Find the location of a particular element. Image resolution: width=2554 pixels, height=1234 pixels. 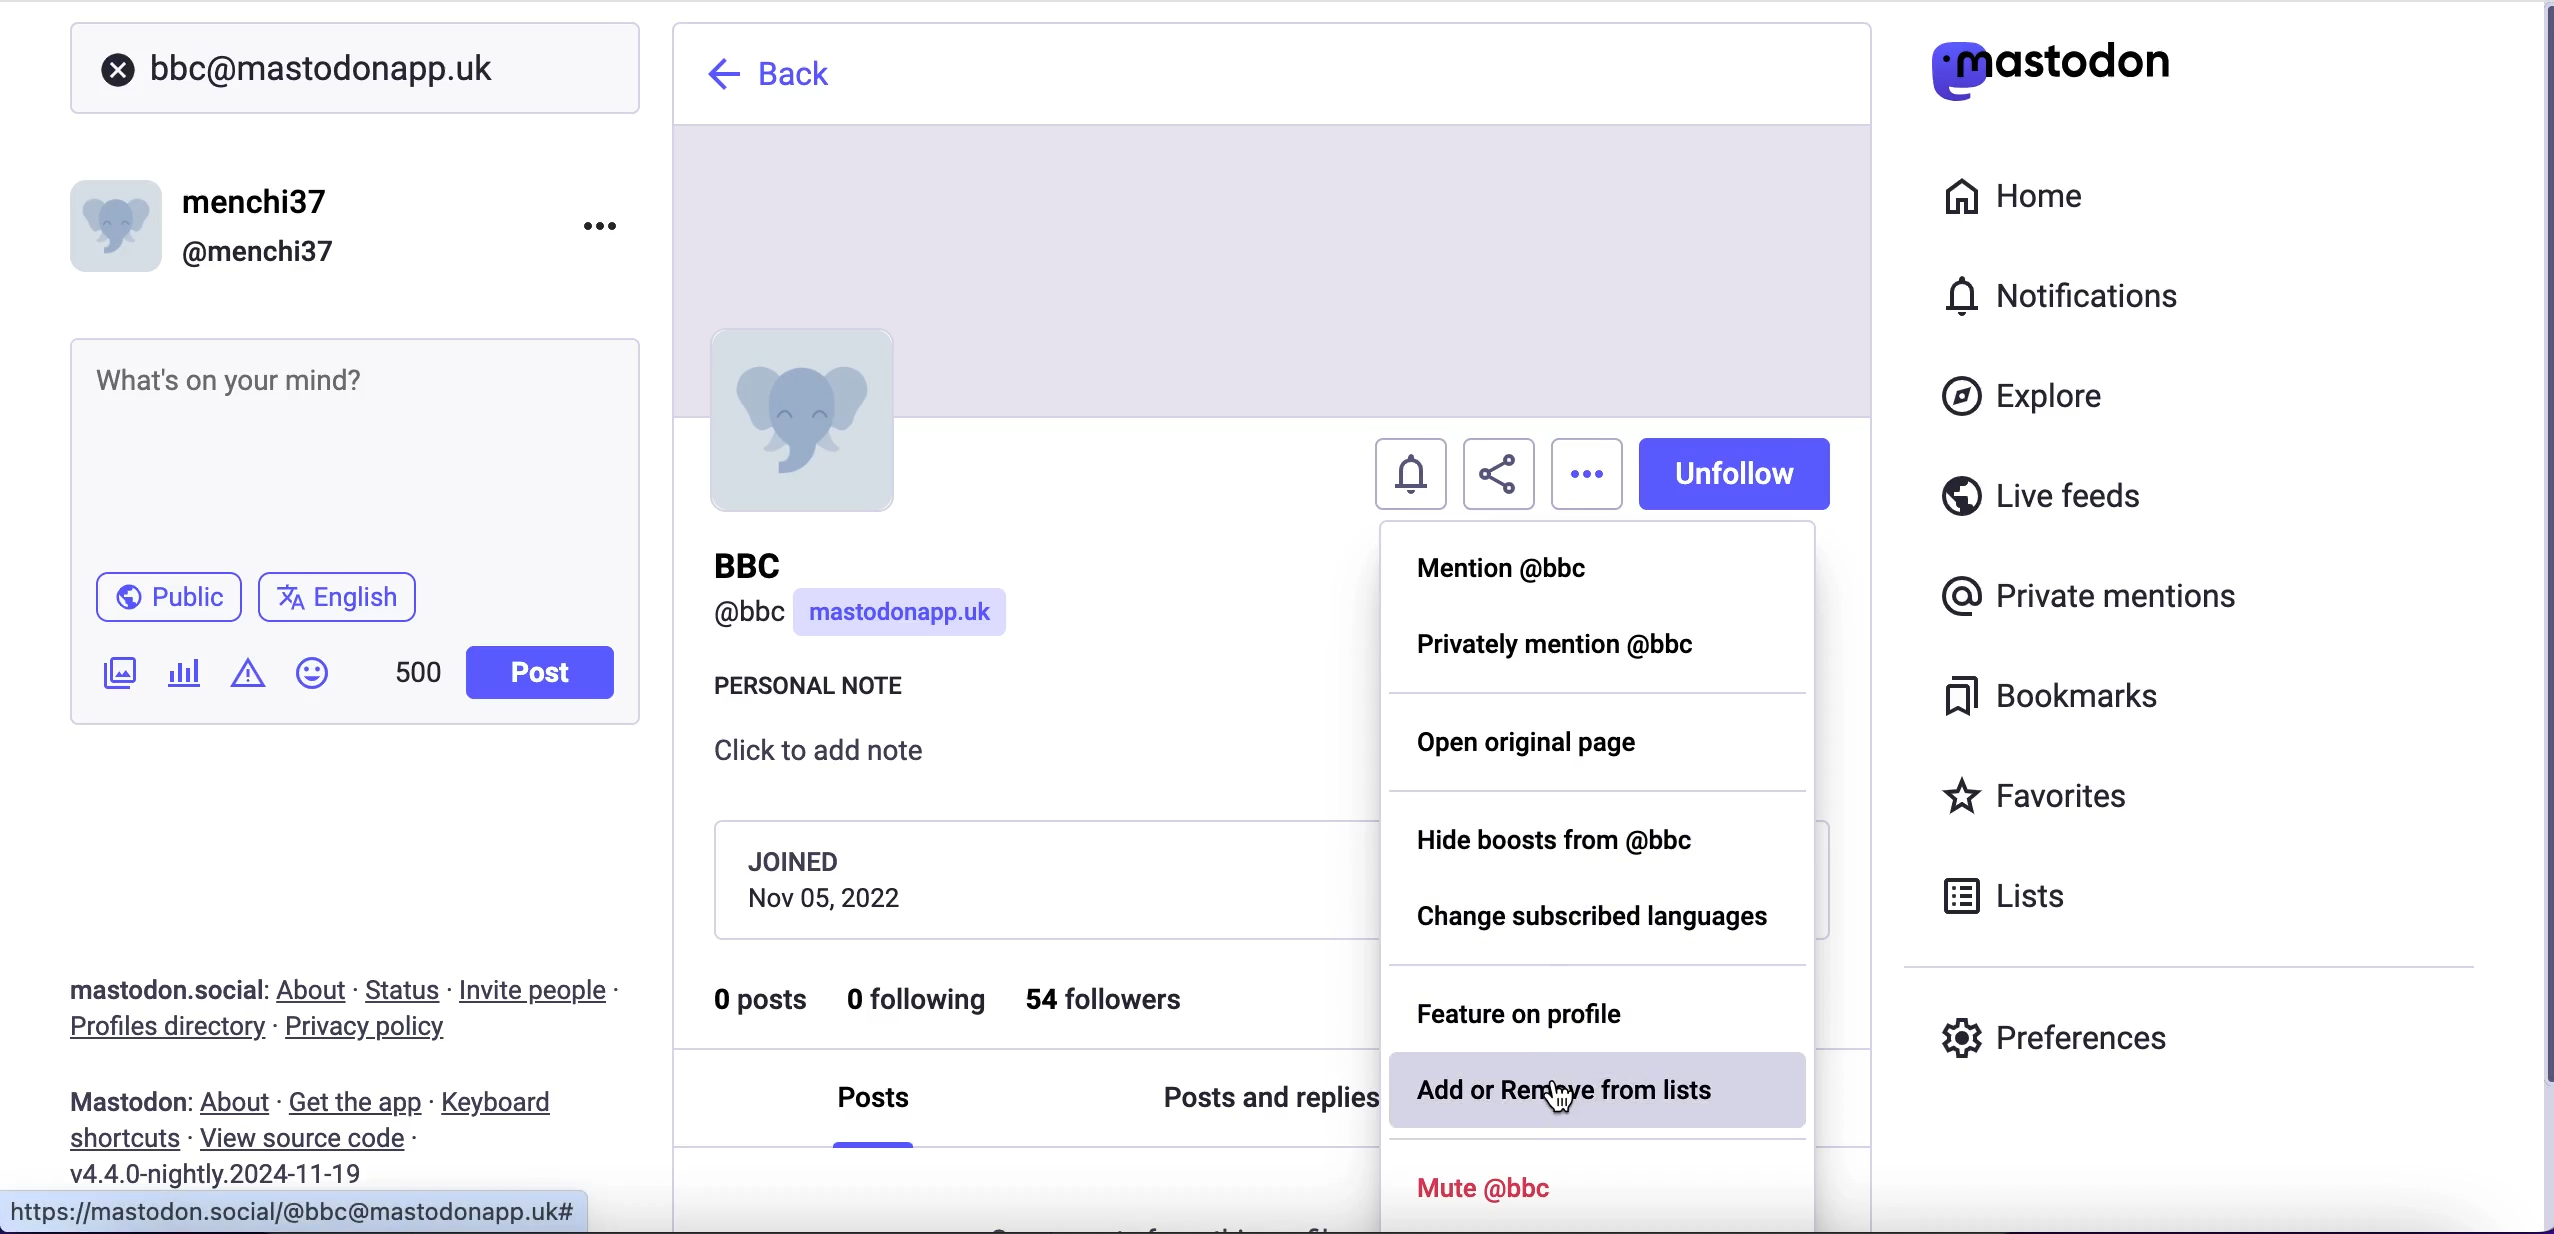

user search is located at coordinates (354, 68).